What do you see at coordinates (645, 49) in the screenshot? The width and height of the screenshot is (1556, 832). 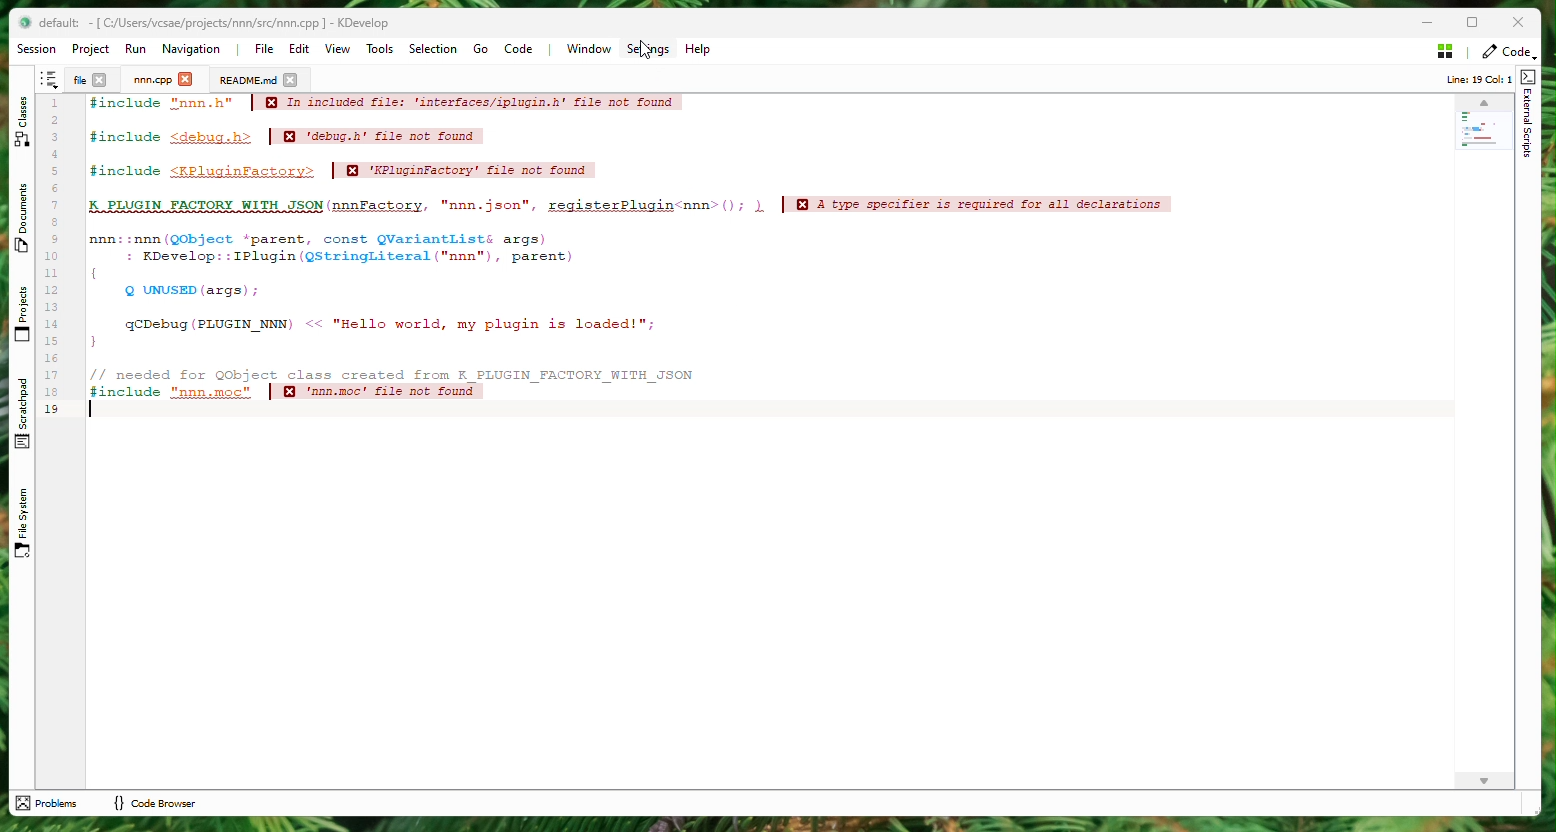 I see `cursor` at bounding box center [645, 49].